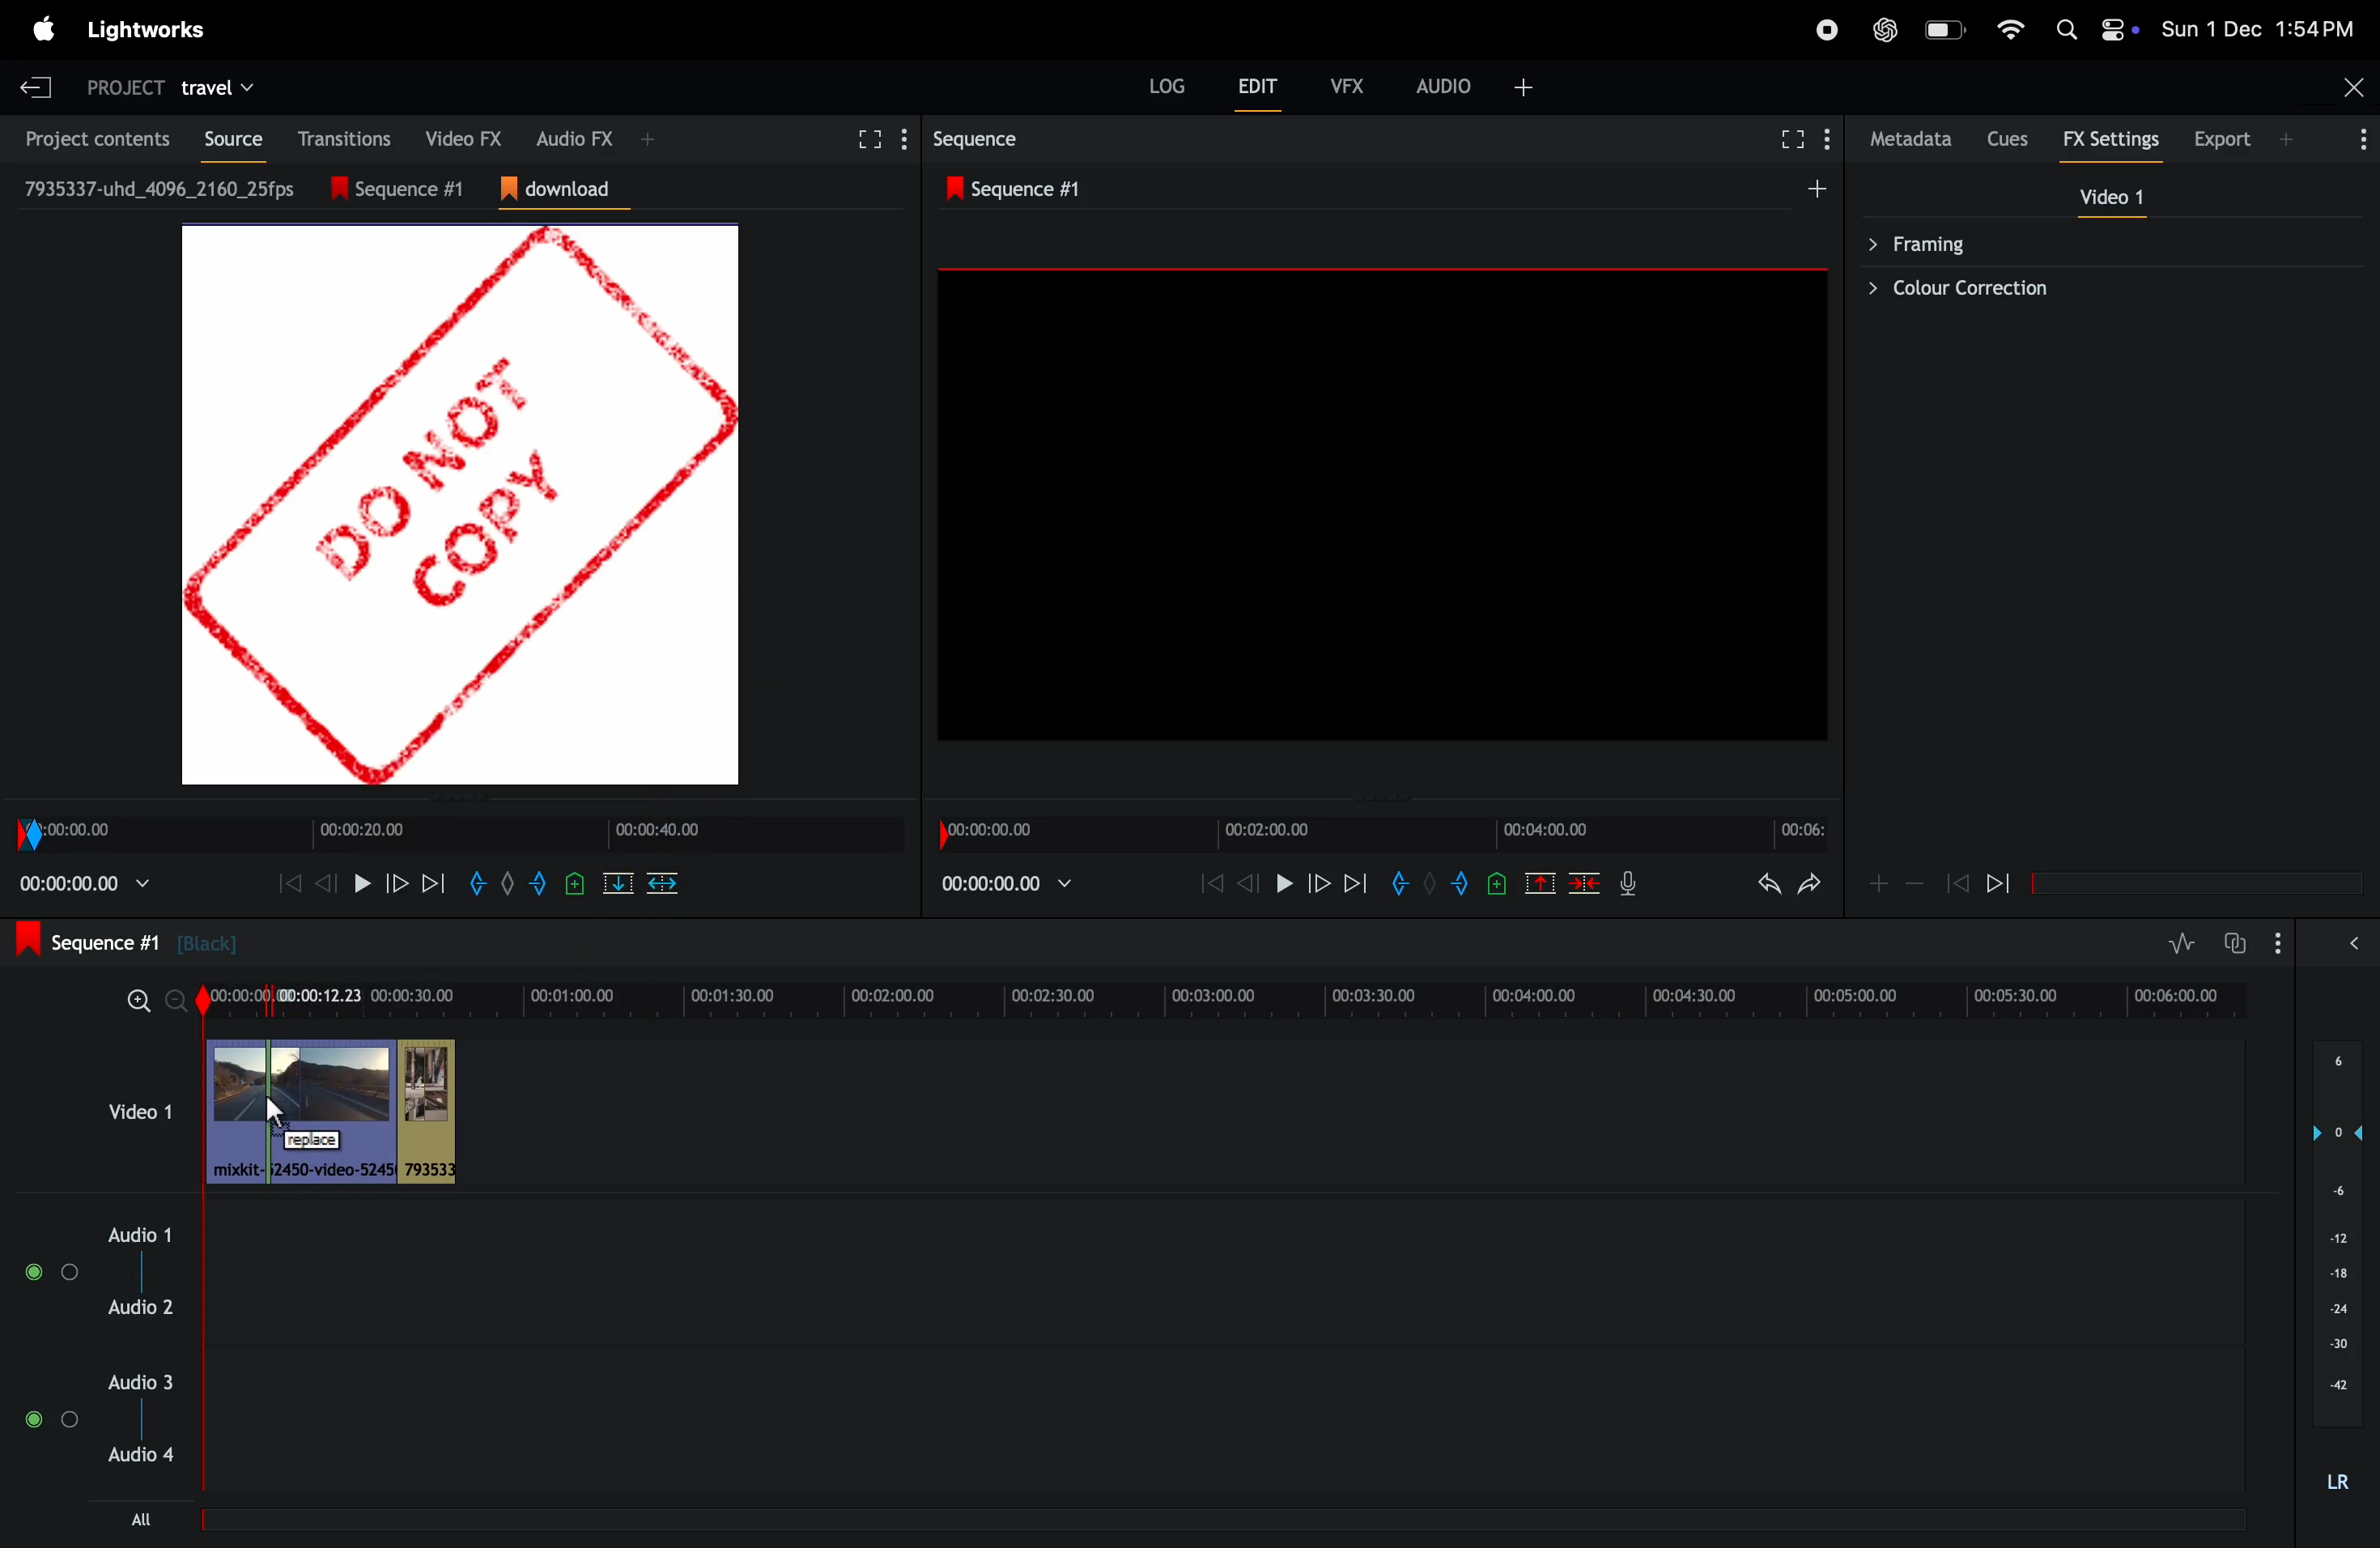 This screenshot has height=1548, width=2380. Describe the element at coordinates (1524, 88) in the screenshot. I see `Add` at that location.